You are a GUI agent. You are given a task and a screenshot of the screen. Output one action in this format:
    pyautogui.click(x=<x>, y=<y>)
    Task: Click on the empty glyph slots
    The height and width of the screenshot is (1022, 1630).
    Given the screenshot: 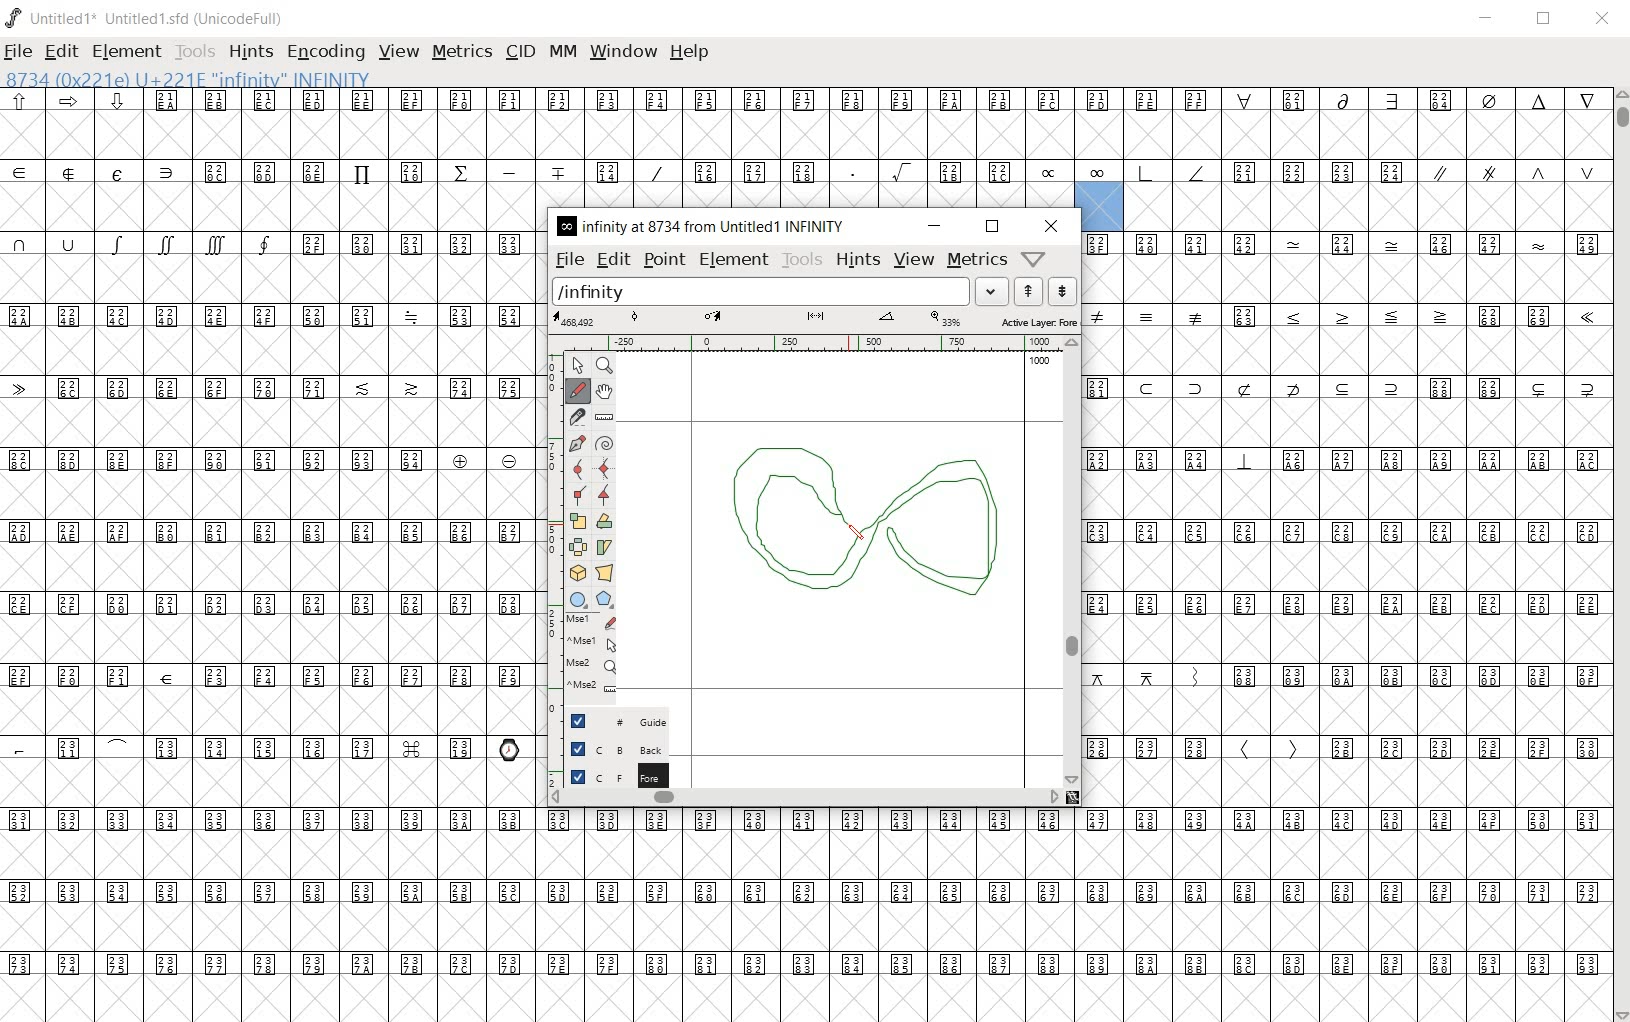 What is the action you would take?
    pyautogui.click(x=267, y=279)
    